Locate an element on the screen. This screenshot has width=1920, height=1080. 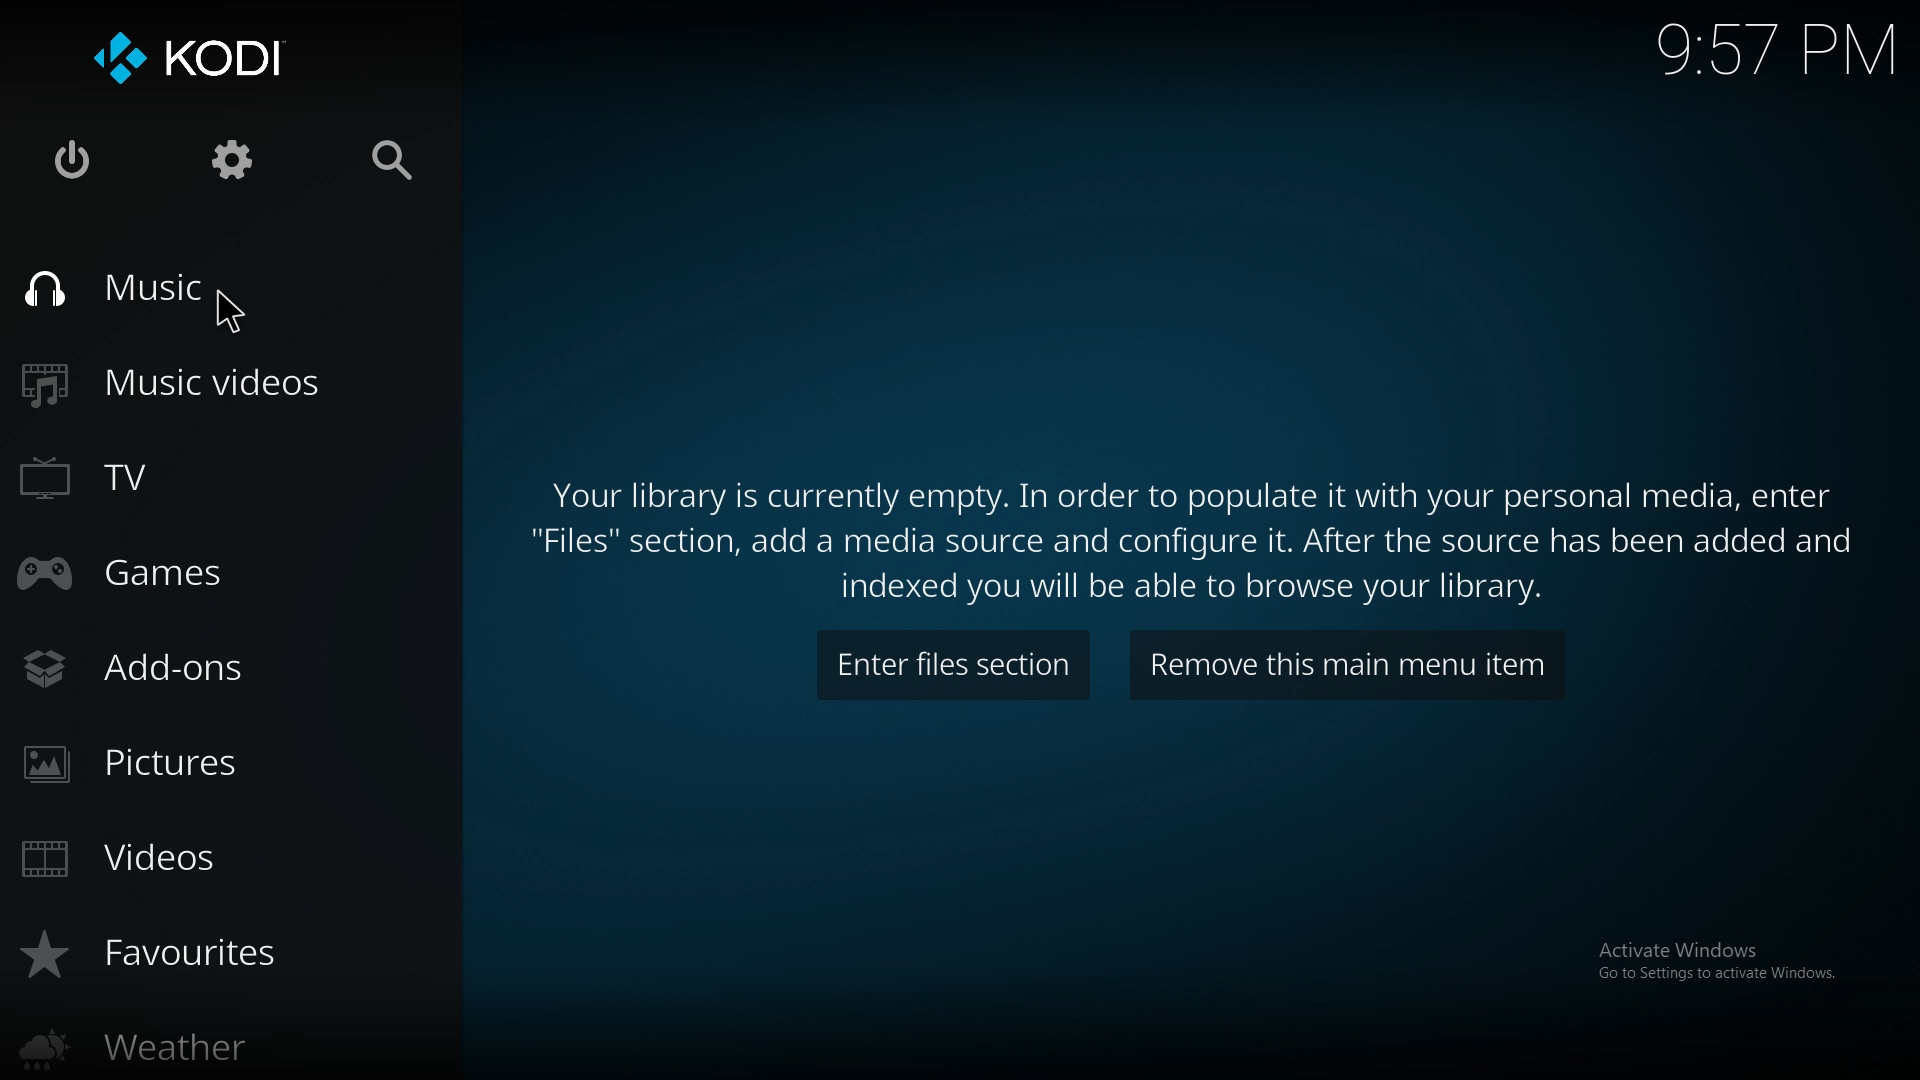
search is located at coordinates (397, 158).